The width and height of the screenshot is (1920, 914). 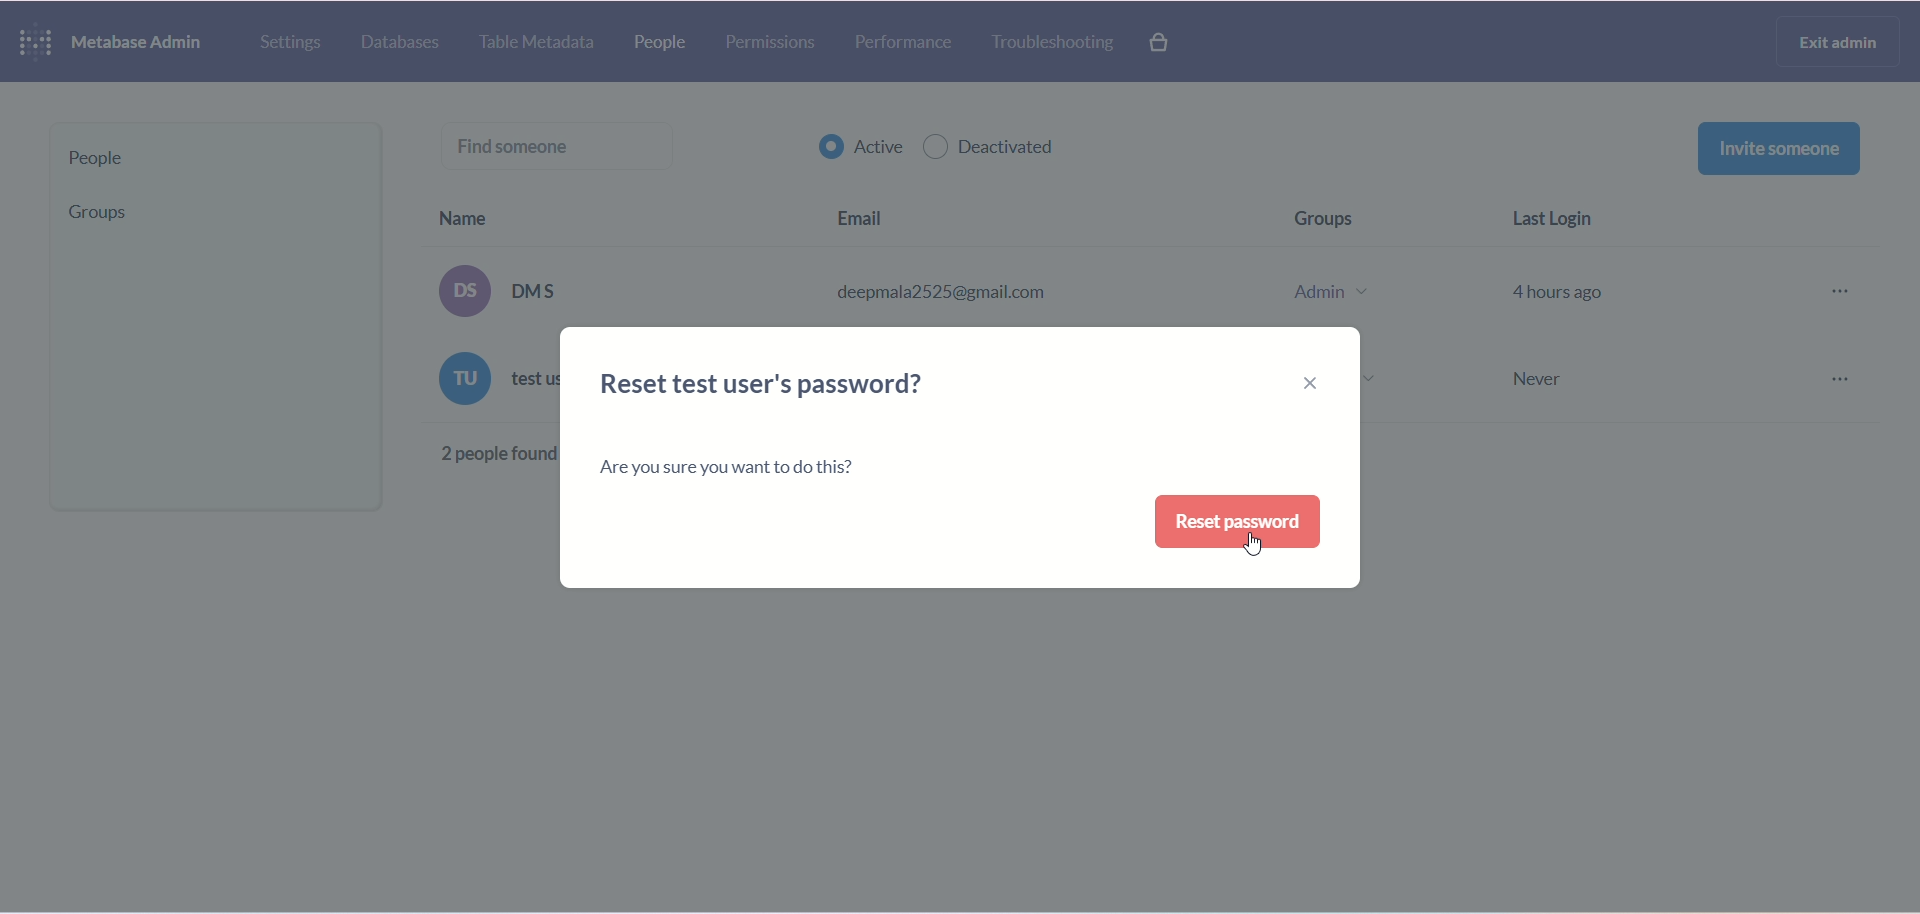 What do you see at coordinates (1258, 546) in the screenshot?
I see `cursor` at bounding box center [1258, 546].